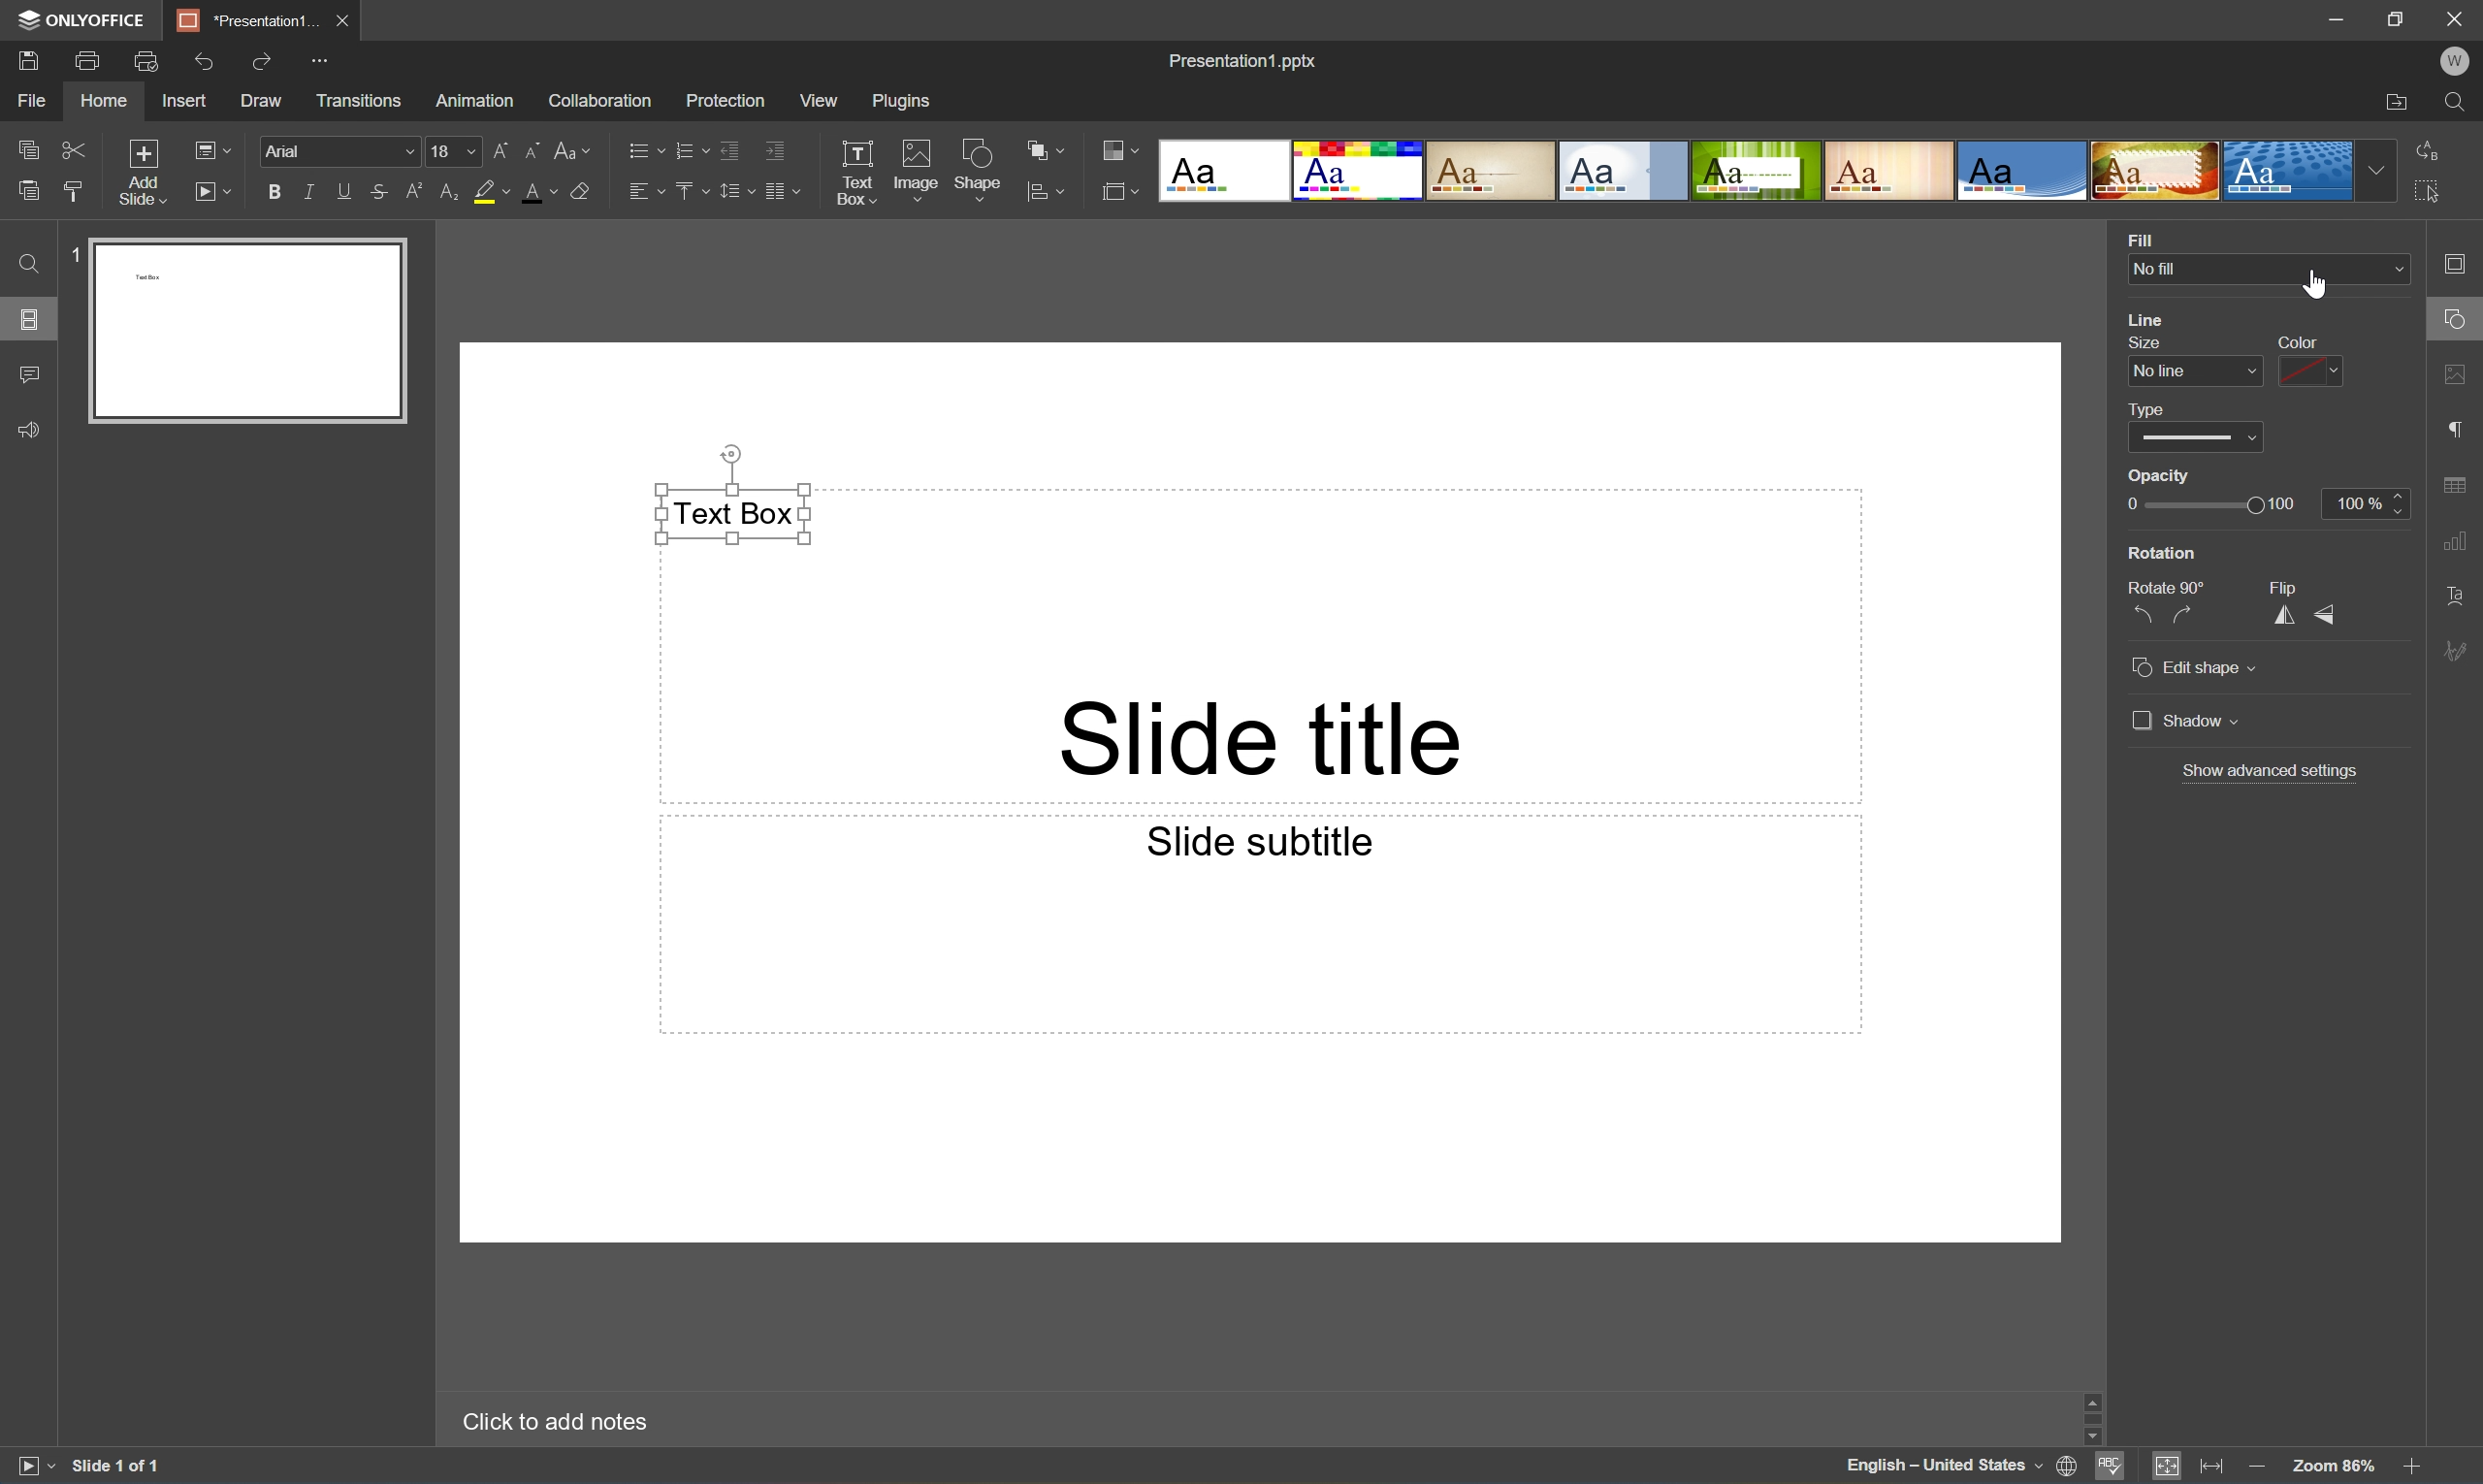  What do you see at coordinates (2193, 665) in the screenshot?
I see `Edit Shape` at bounding box center [2193, 665].